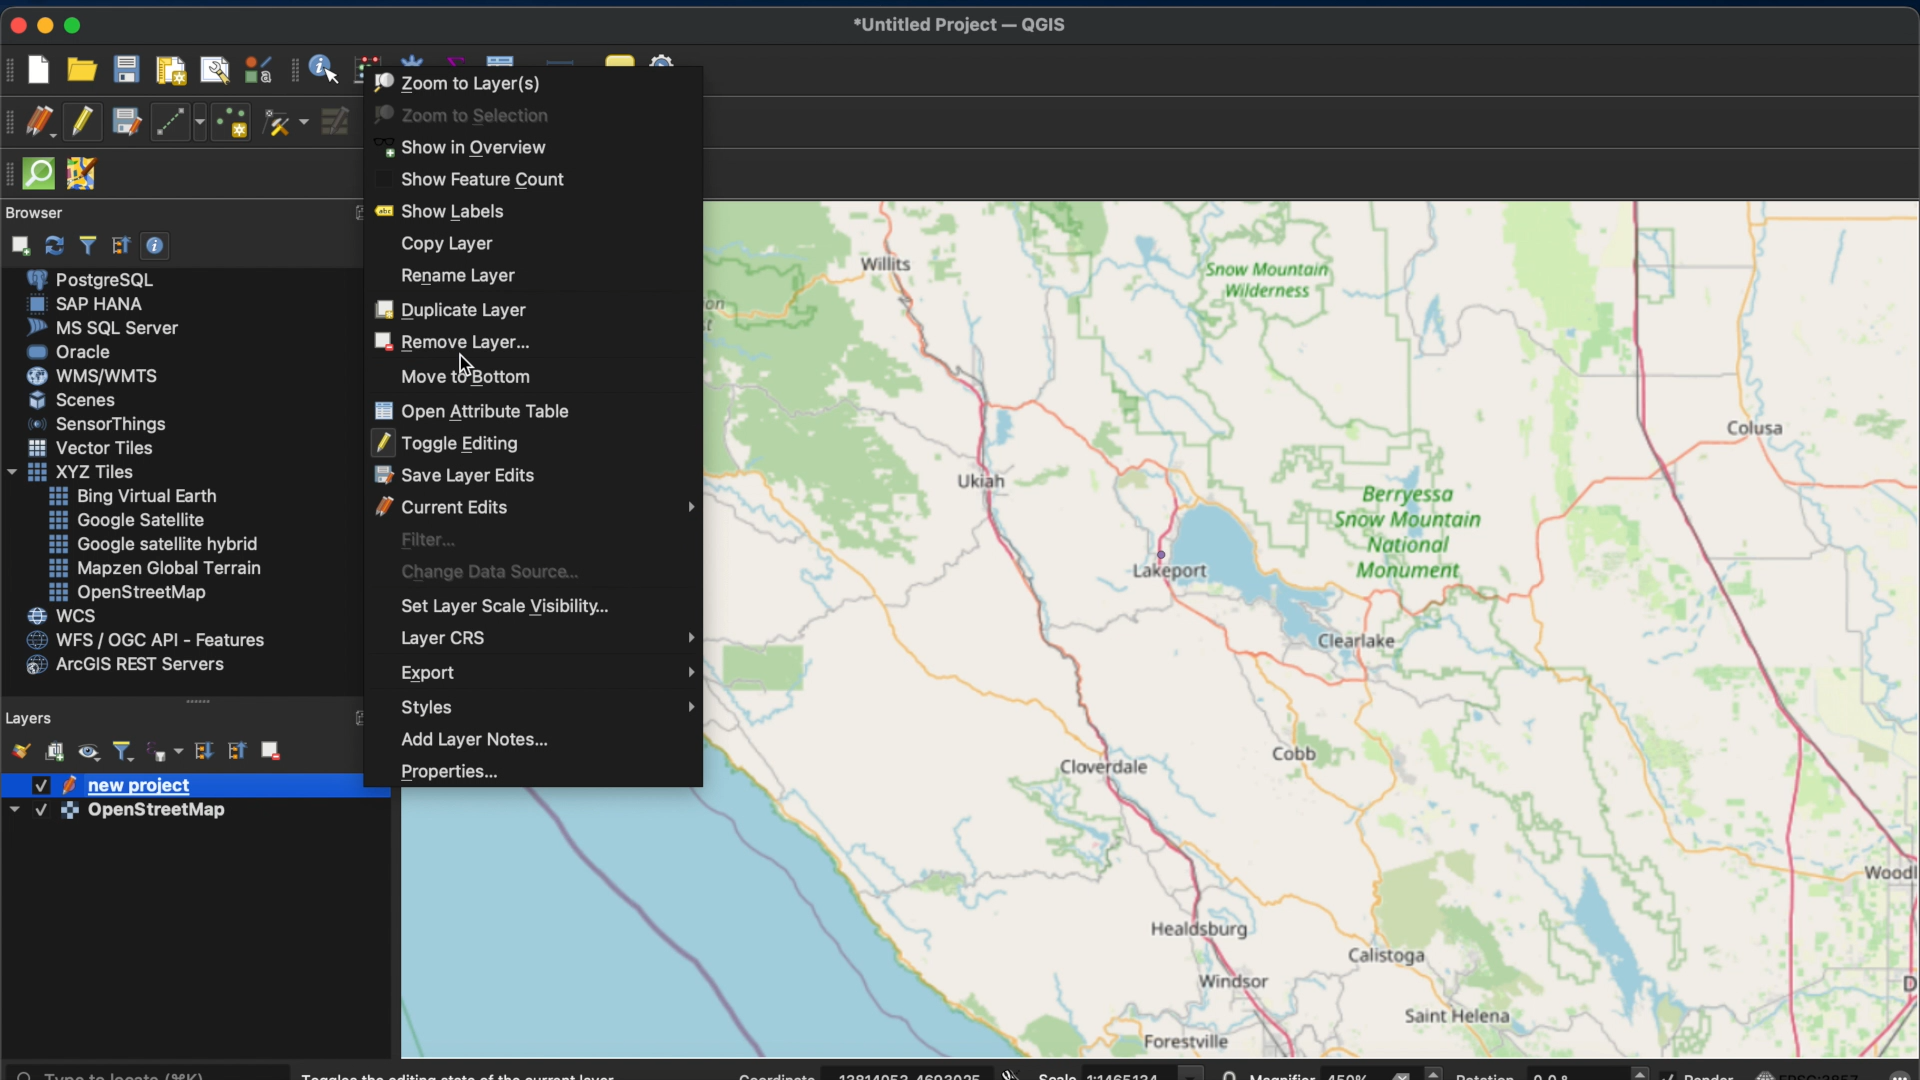 This screenshot has width=1920, height=1080. Describe the element at coordinates (337, 124) in the screenshot. I see `modify attributes` at that location.